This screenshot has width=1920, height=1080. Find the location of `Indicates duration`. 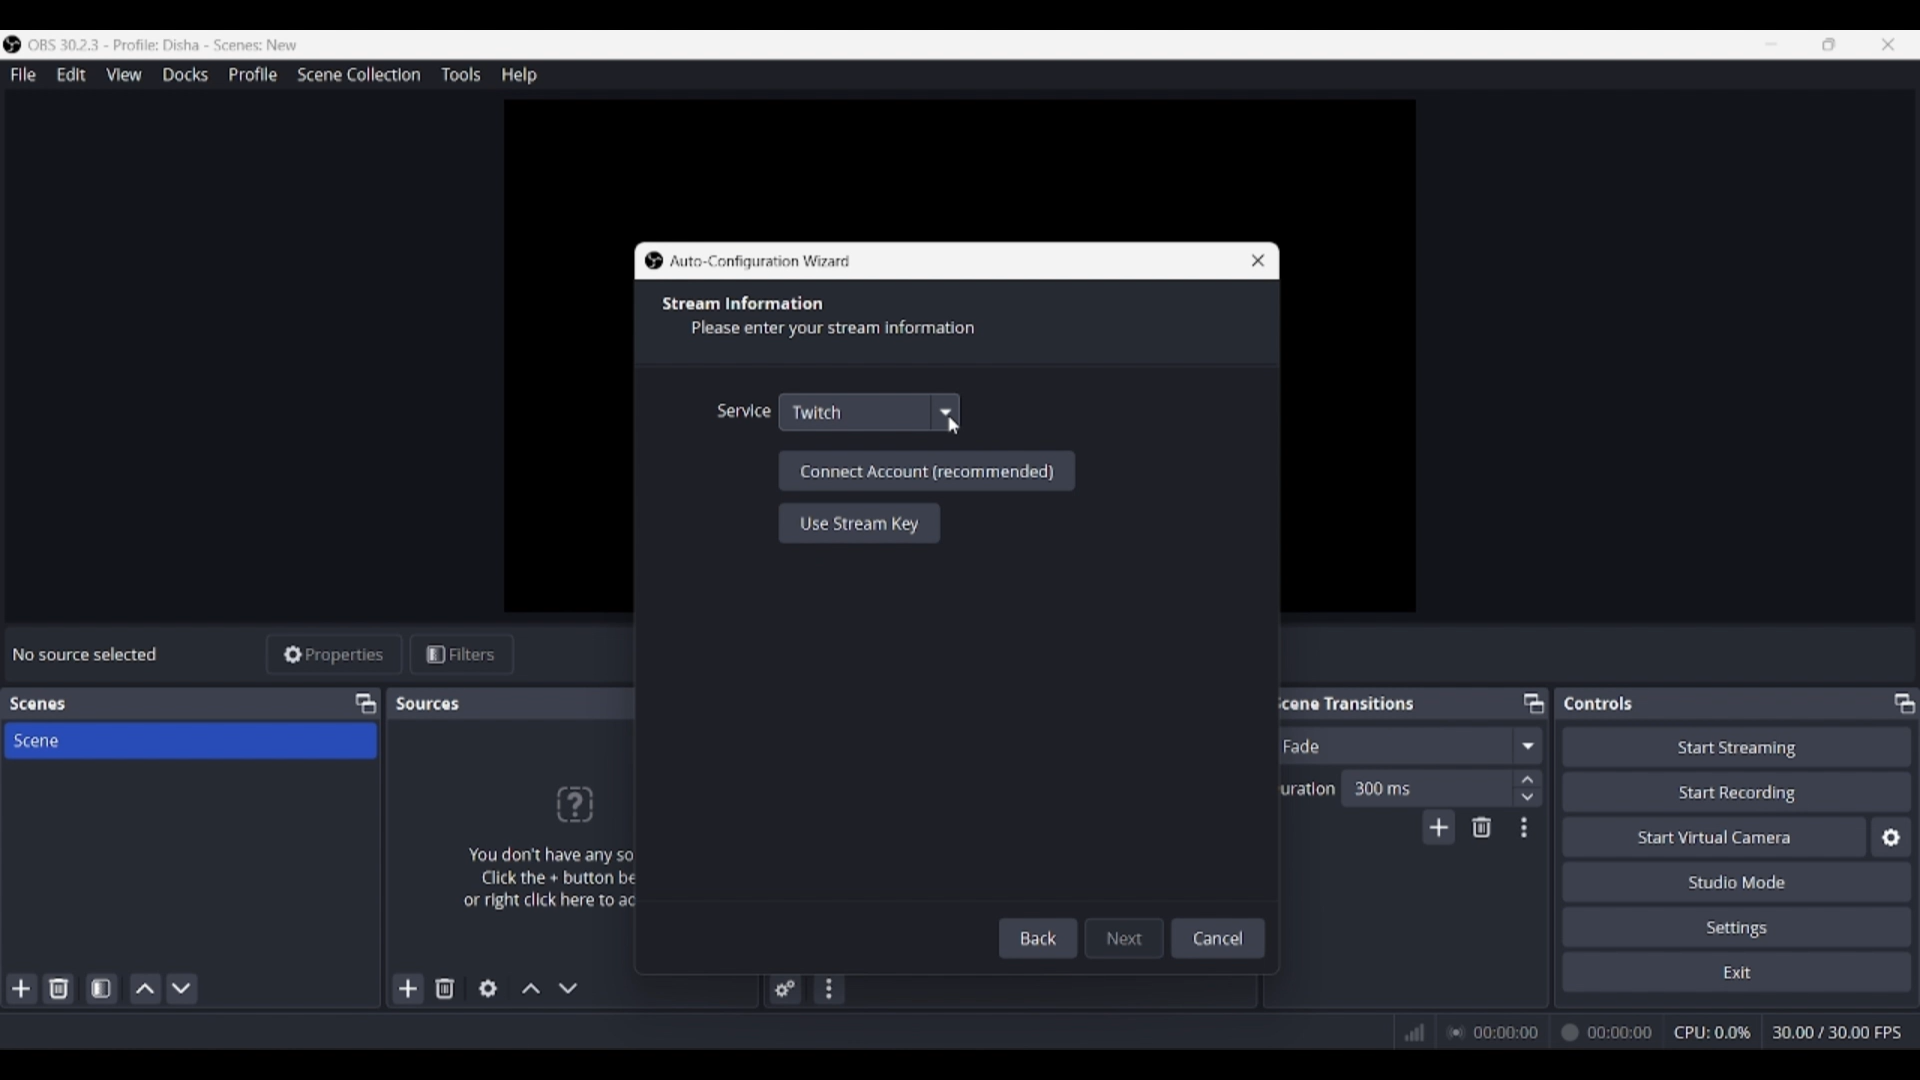

Indicates duration is located at coordinates (1302, 788).